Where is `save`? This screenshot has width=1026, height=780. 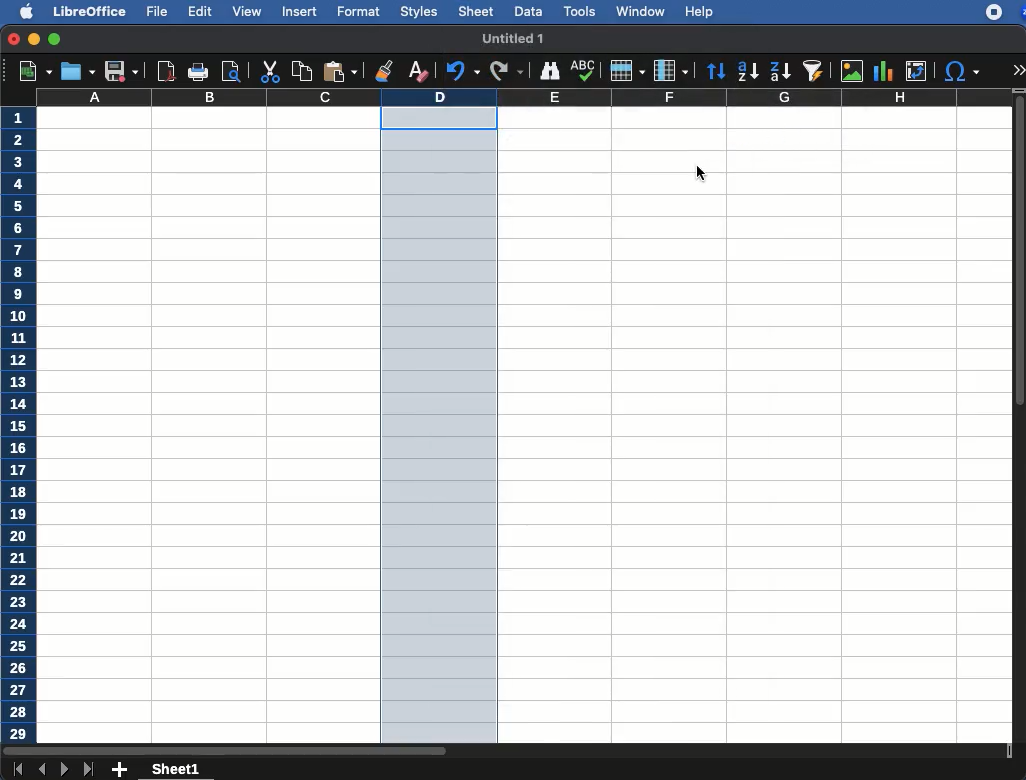 save is located at coordinates (120, 72).